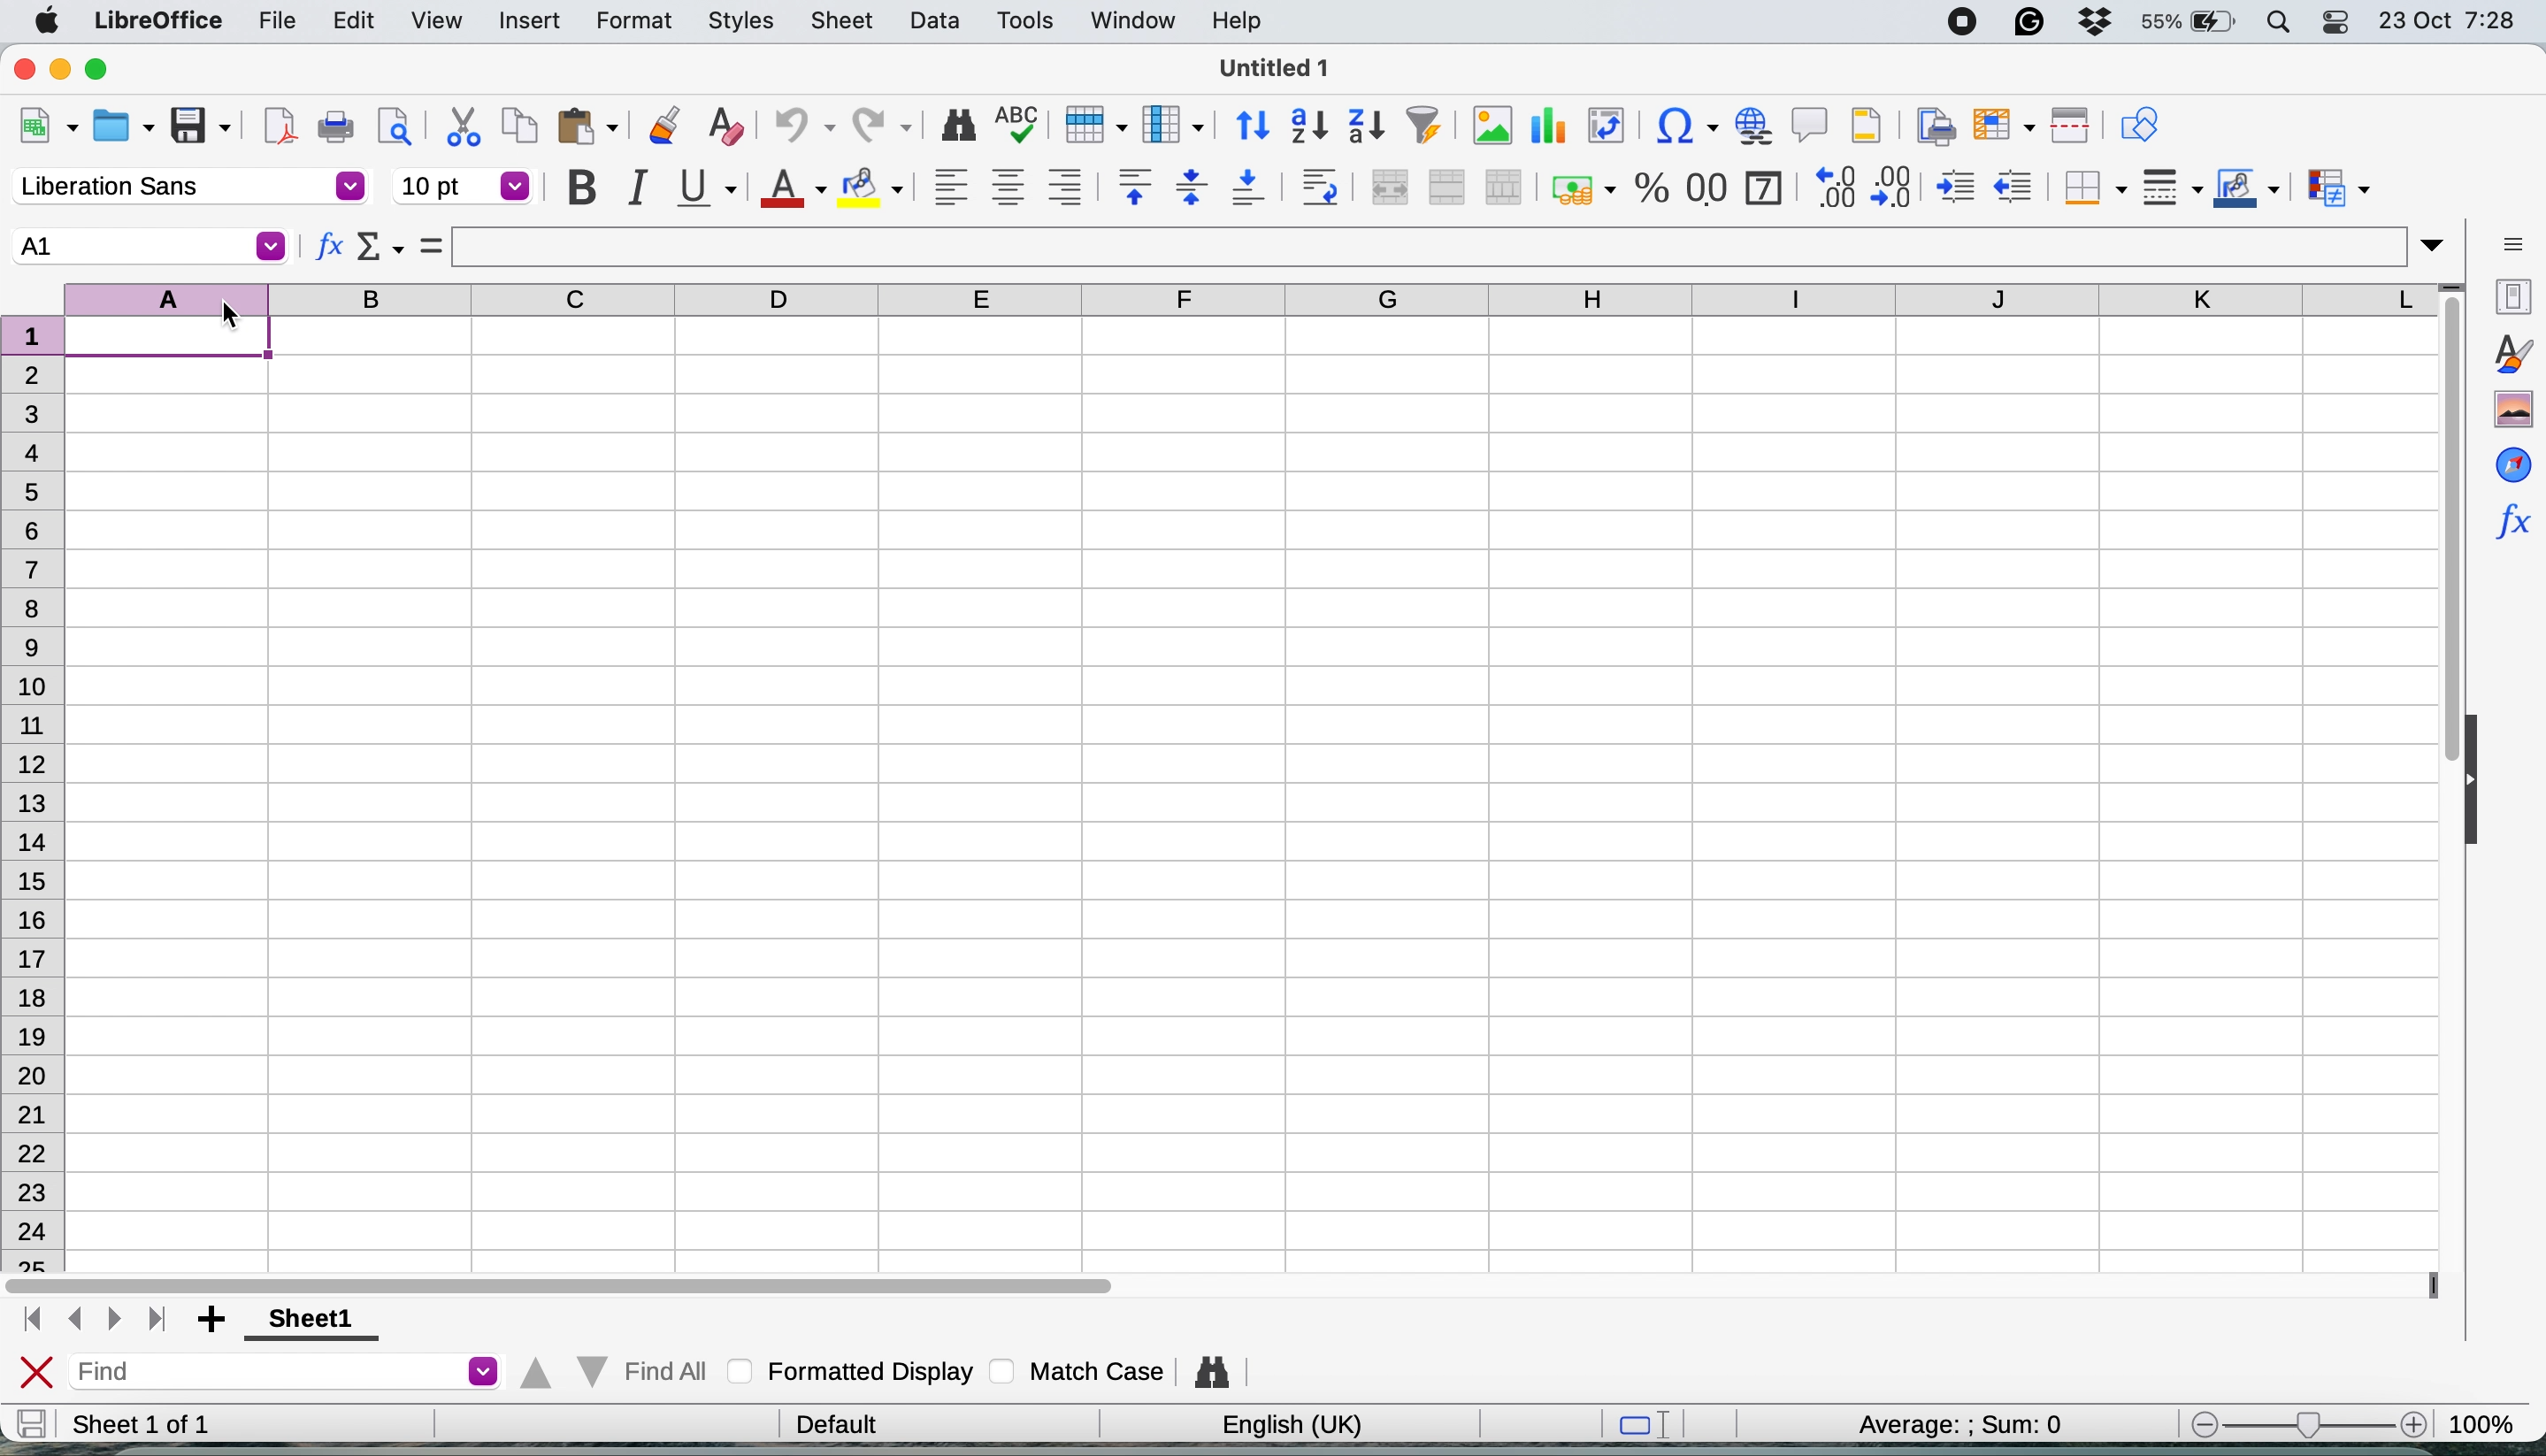  I want to click on merge, so click(1446, 187).